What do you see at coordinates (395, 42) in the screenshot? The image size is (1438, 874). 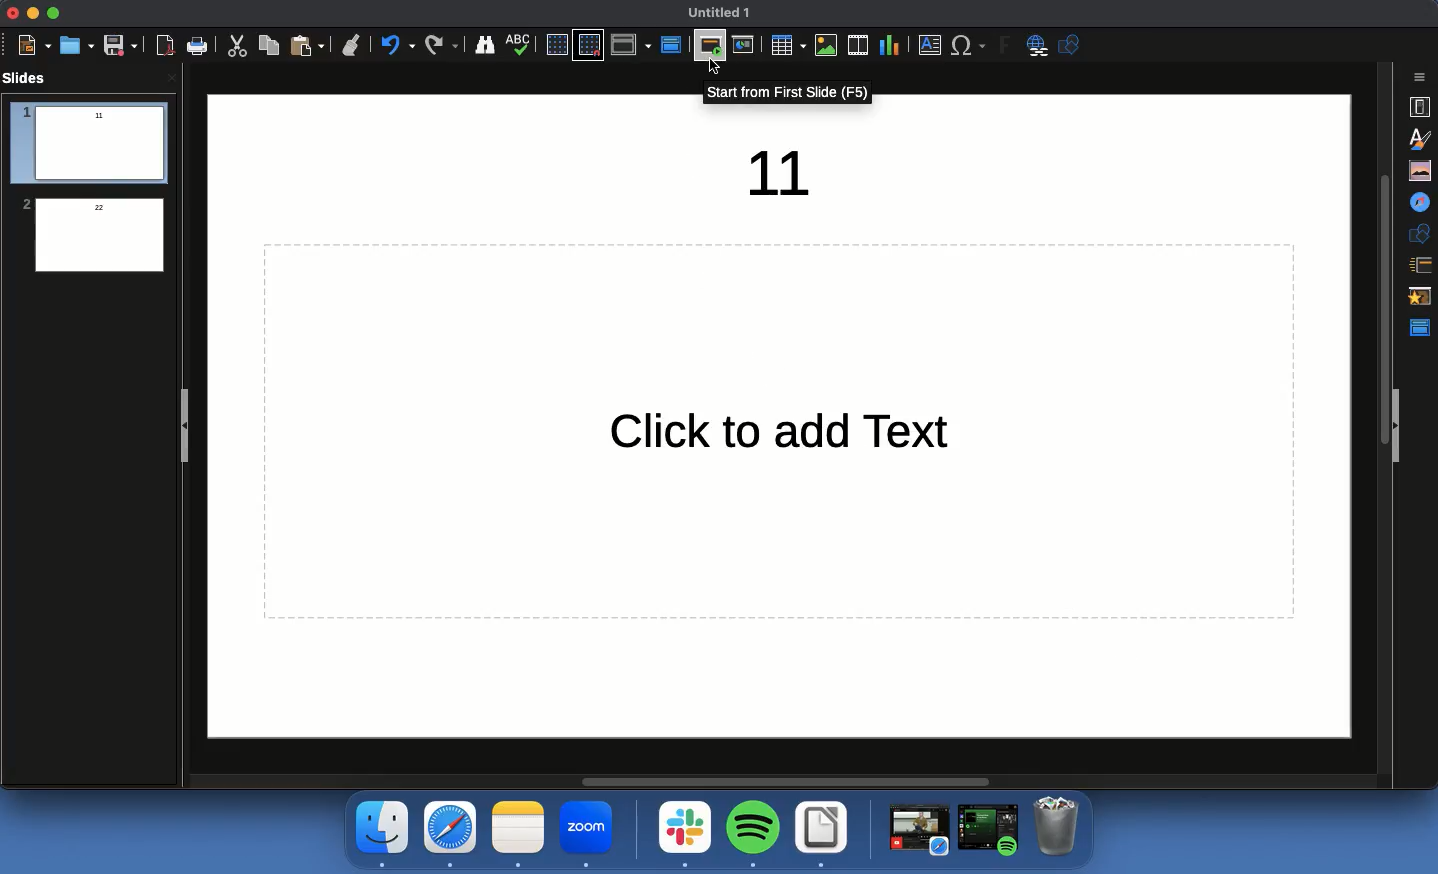 I see `Redo` at bounding box center [395, 42].